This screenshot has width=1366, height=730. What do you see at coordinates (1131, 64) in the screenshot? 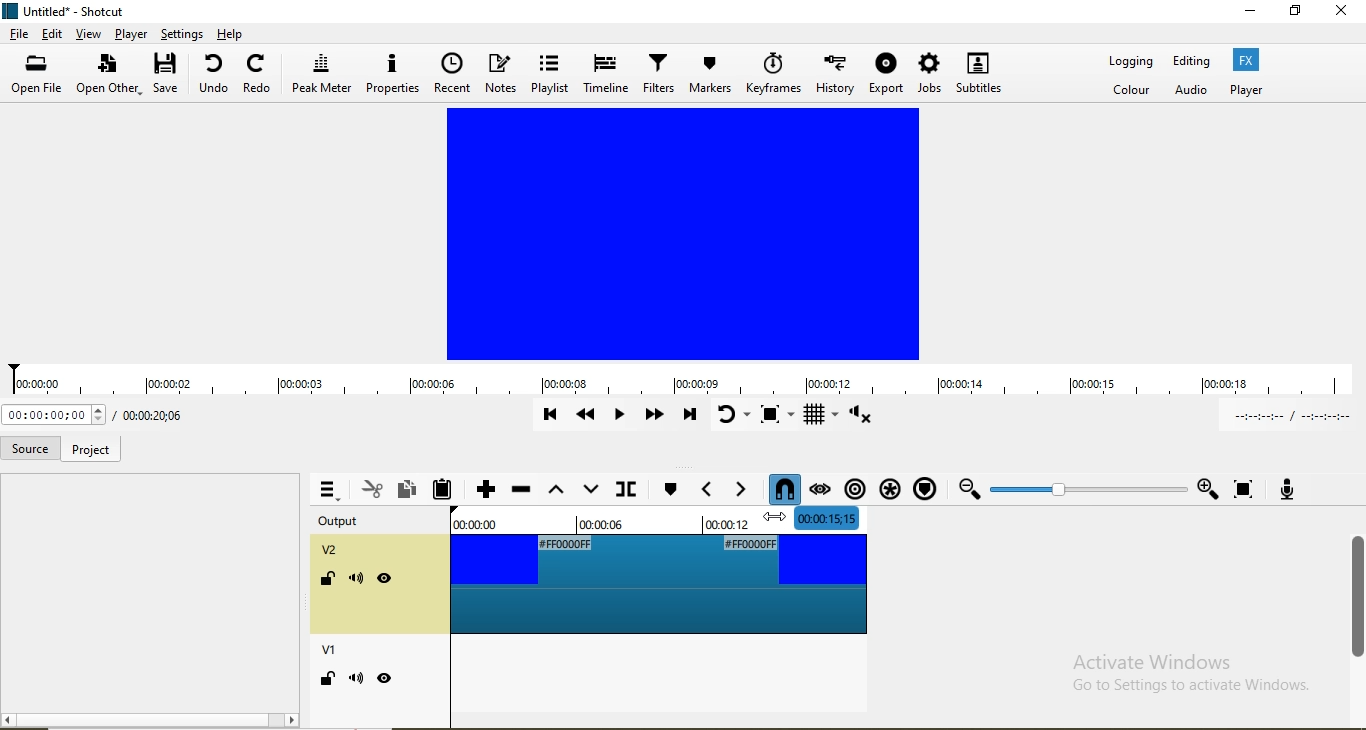
I see `Logging` at bounding box center [1131, 64].